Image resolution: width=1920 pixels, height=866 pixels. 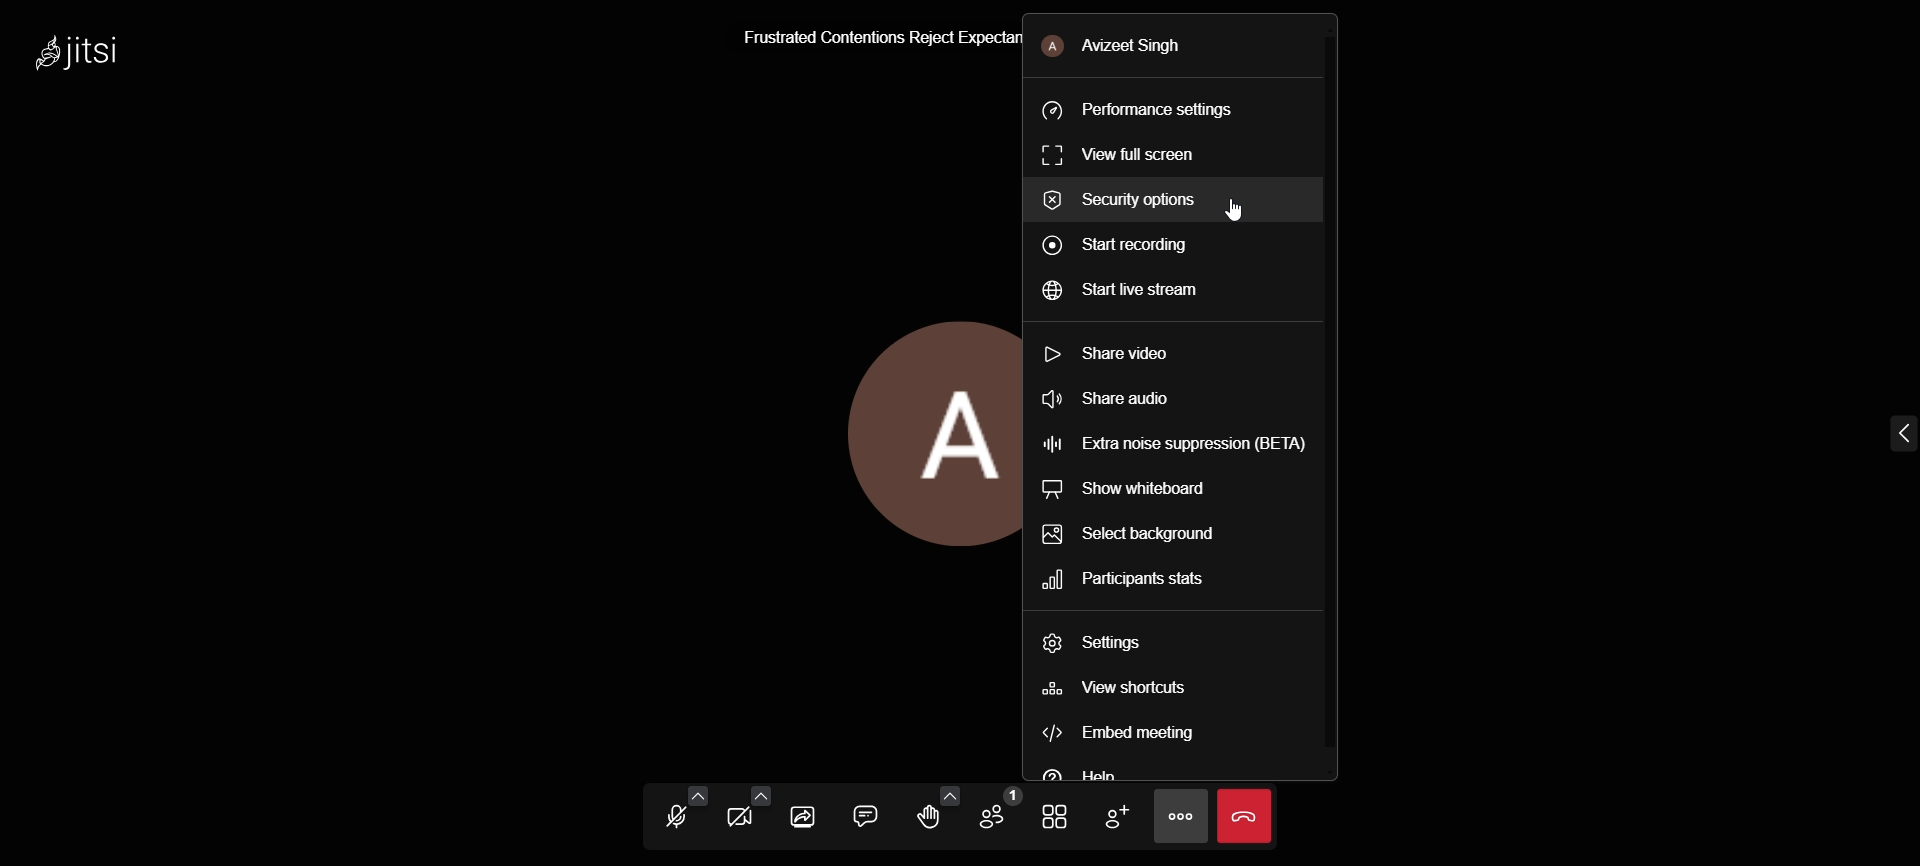 I want to click on cursor, so click(x=1233, y=214).